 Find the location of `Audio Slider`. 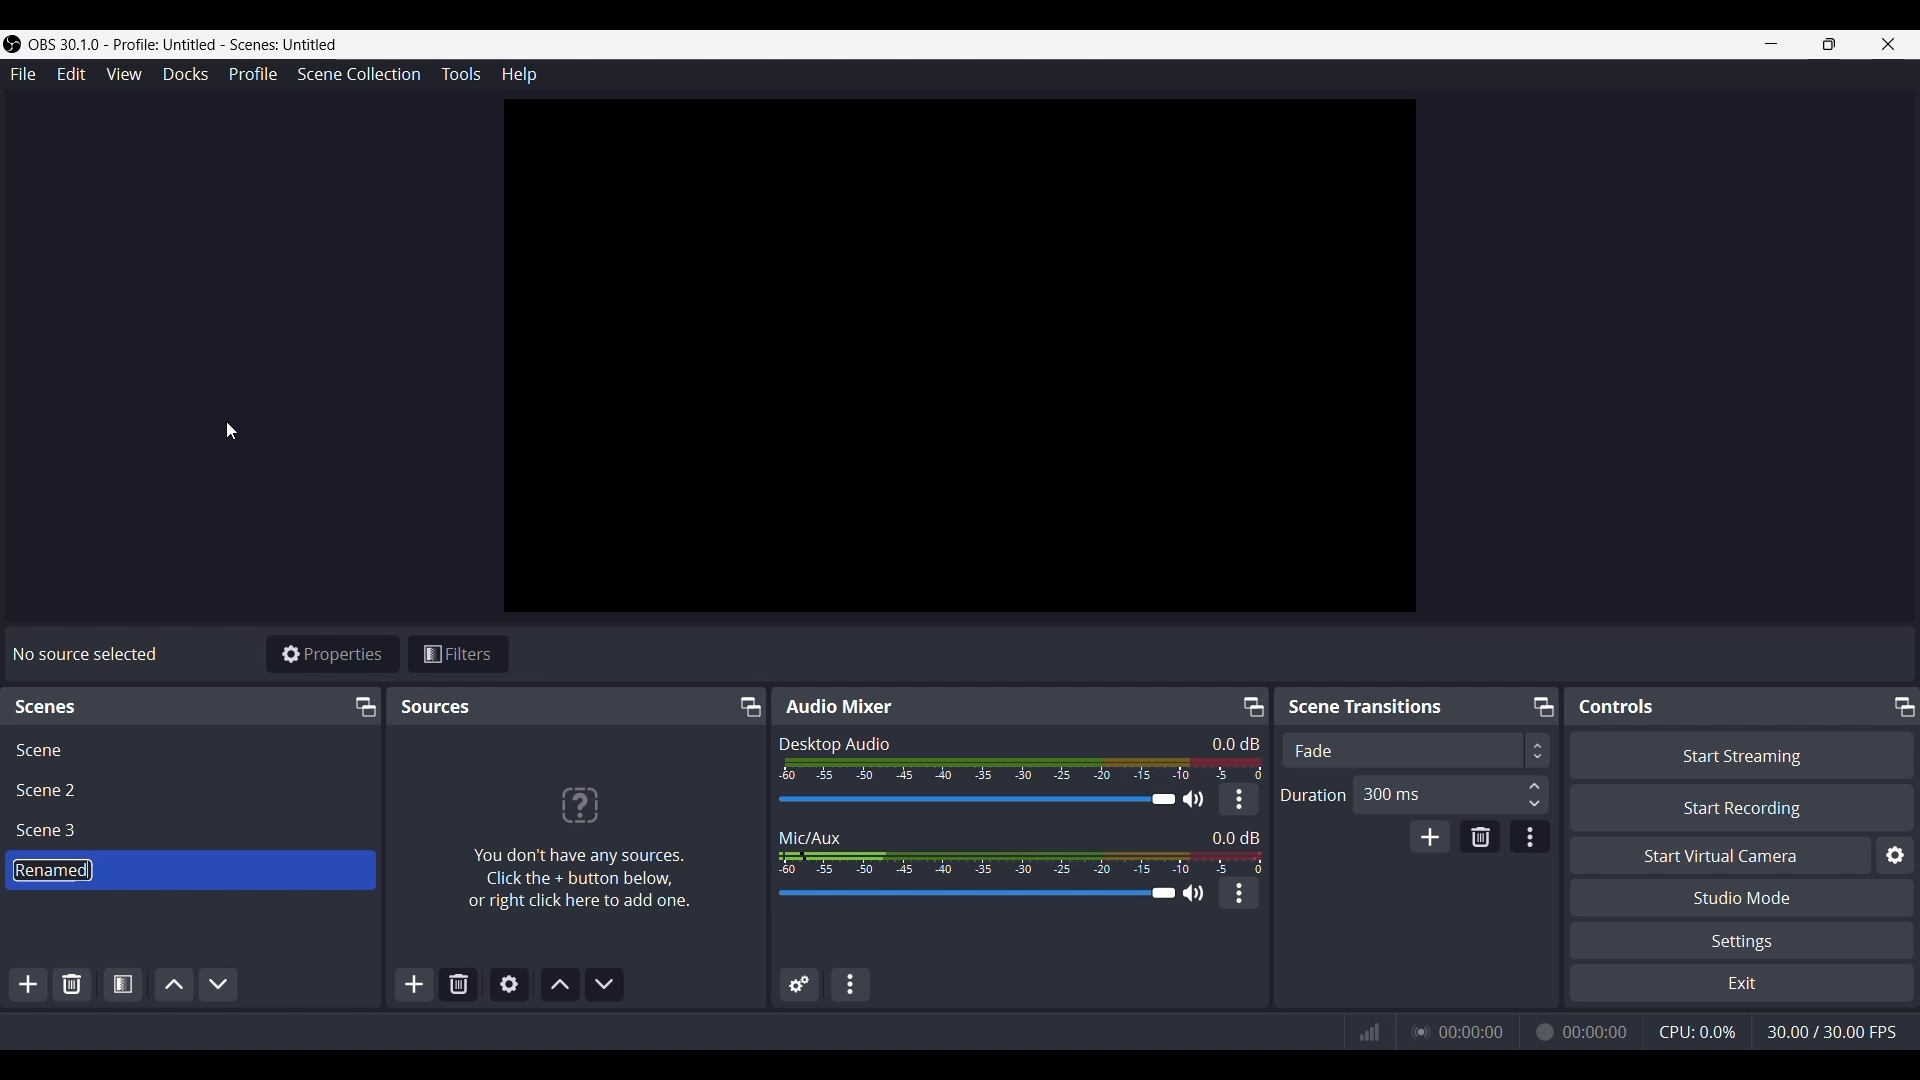

Audio Slider is located at coordinates (974, 896).